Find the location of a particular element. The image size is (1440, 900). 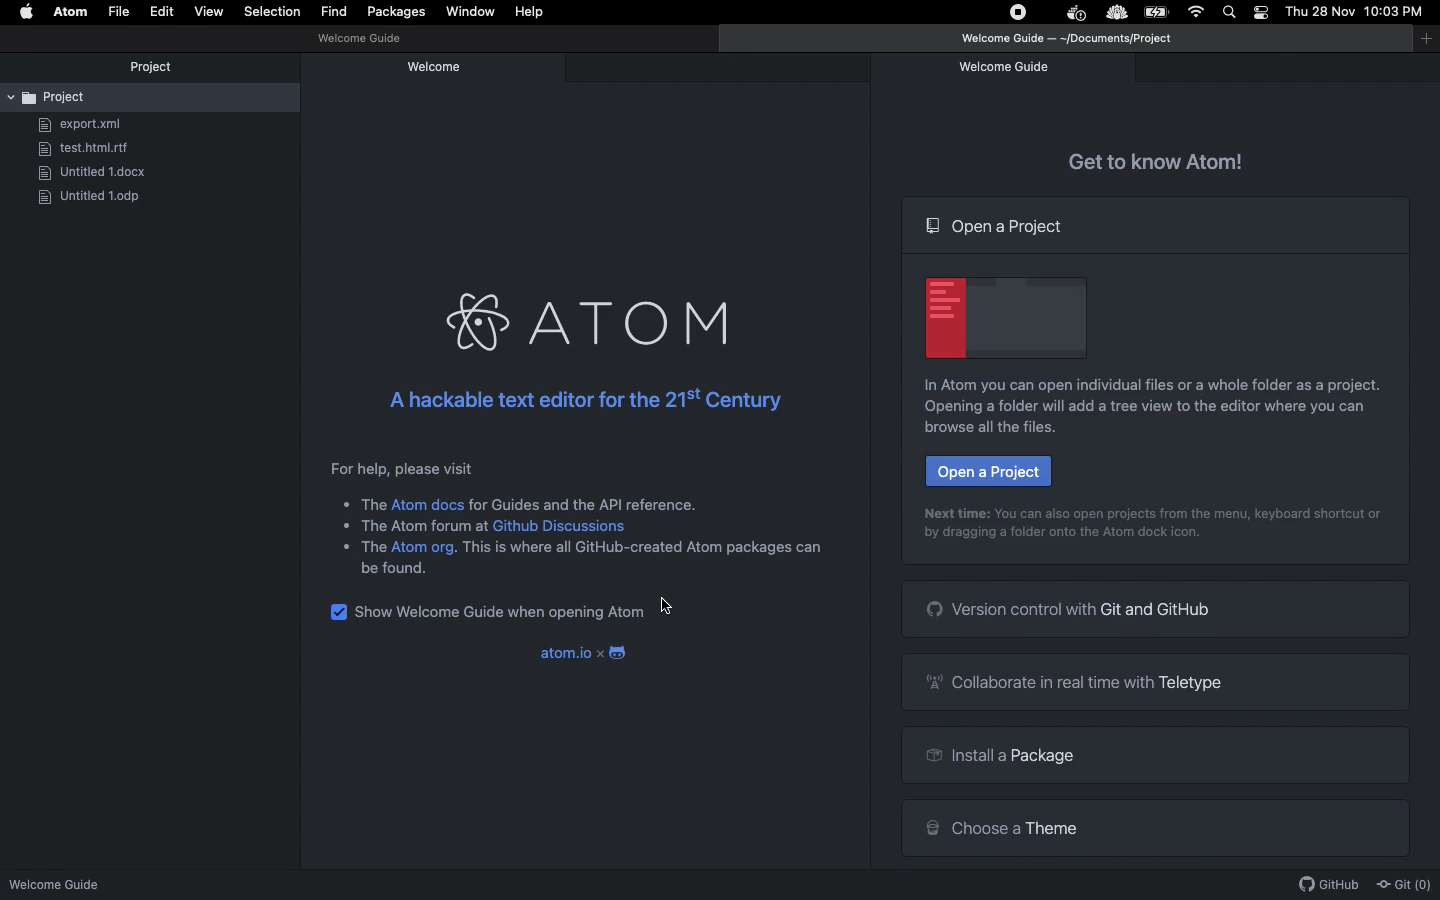

Selection is located at coordinates (272, 12).